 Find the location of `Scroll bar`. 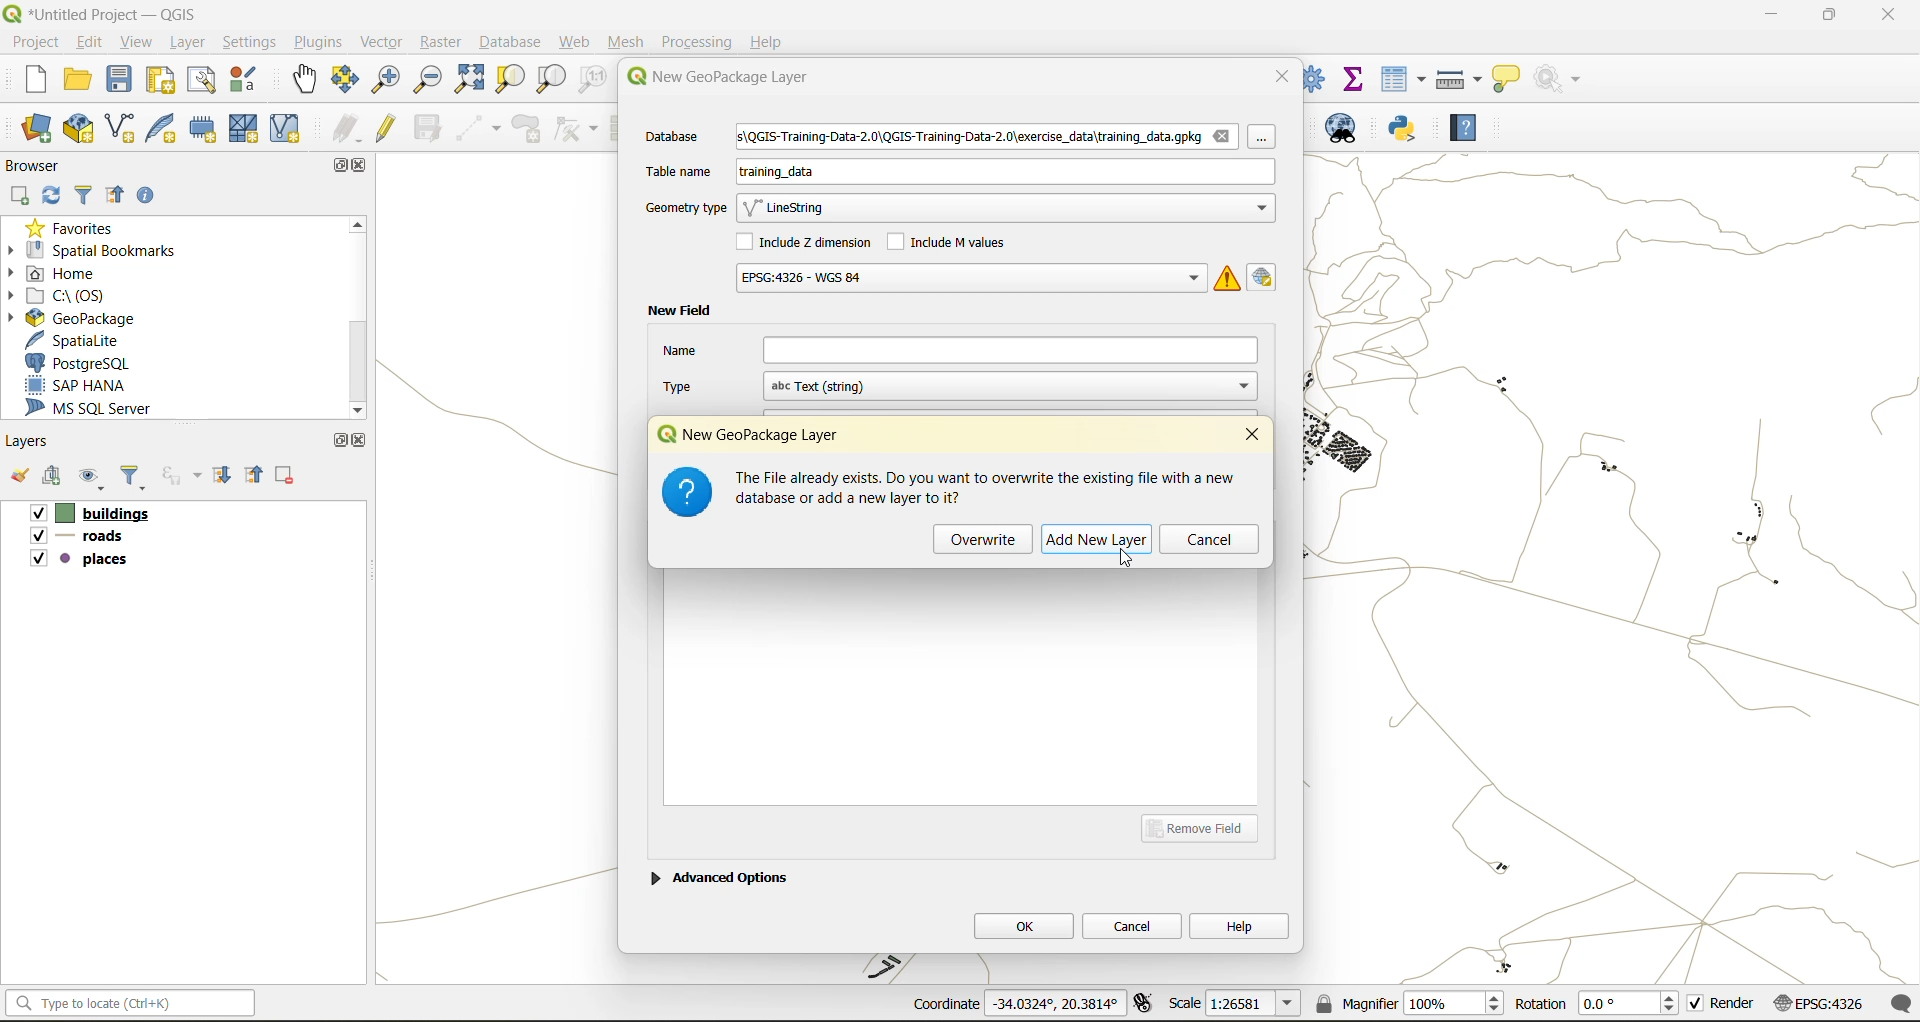

Scroll bar is located at coordinates (355, 317).